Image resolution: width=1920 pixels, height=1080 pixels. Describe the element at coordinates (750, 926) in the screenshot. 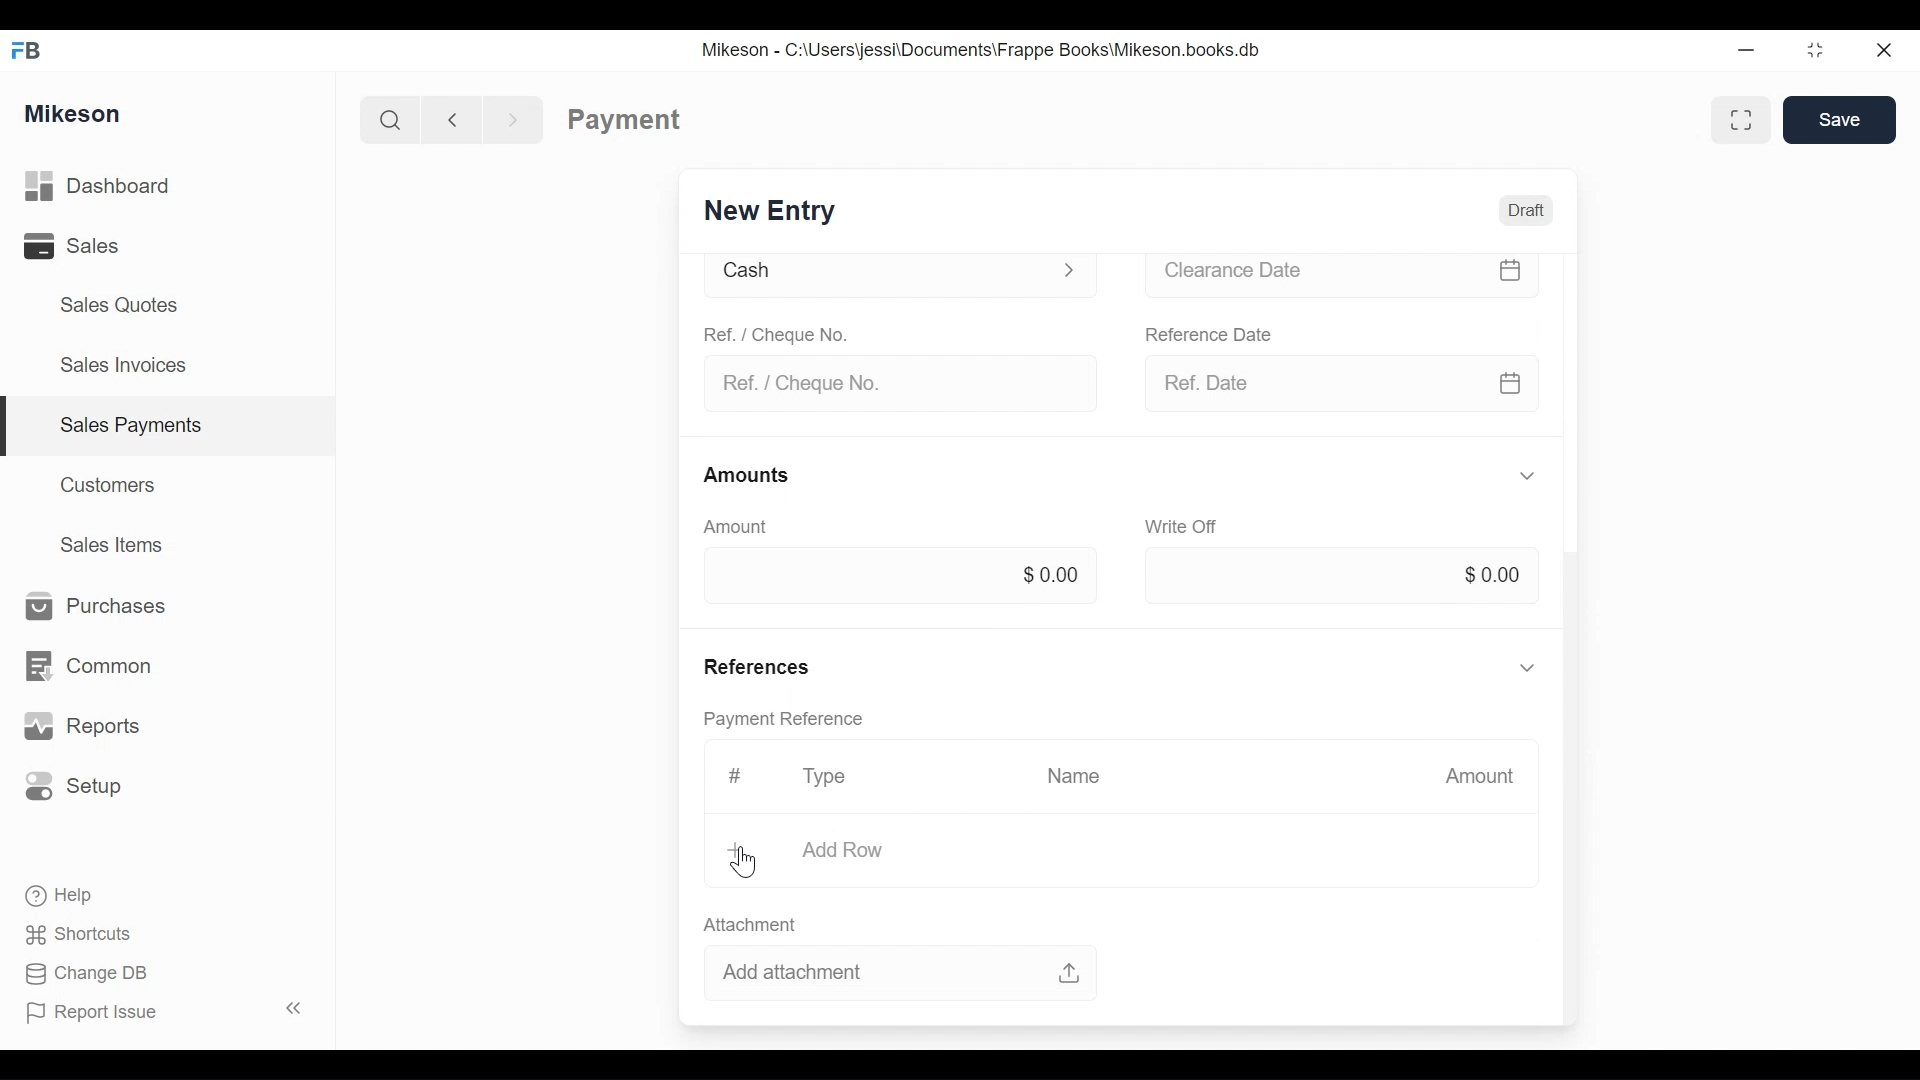

I see `Attachment` at that location.